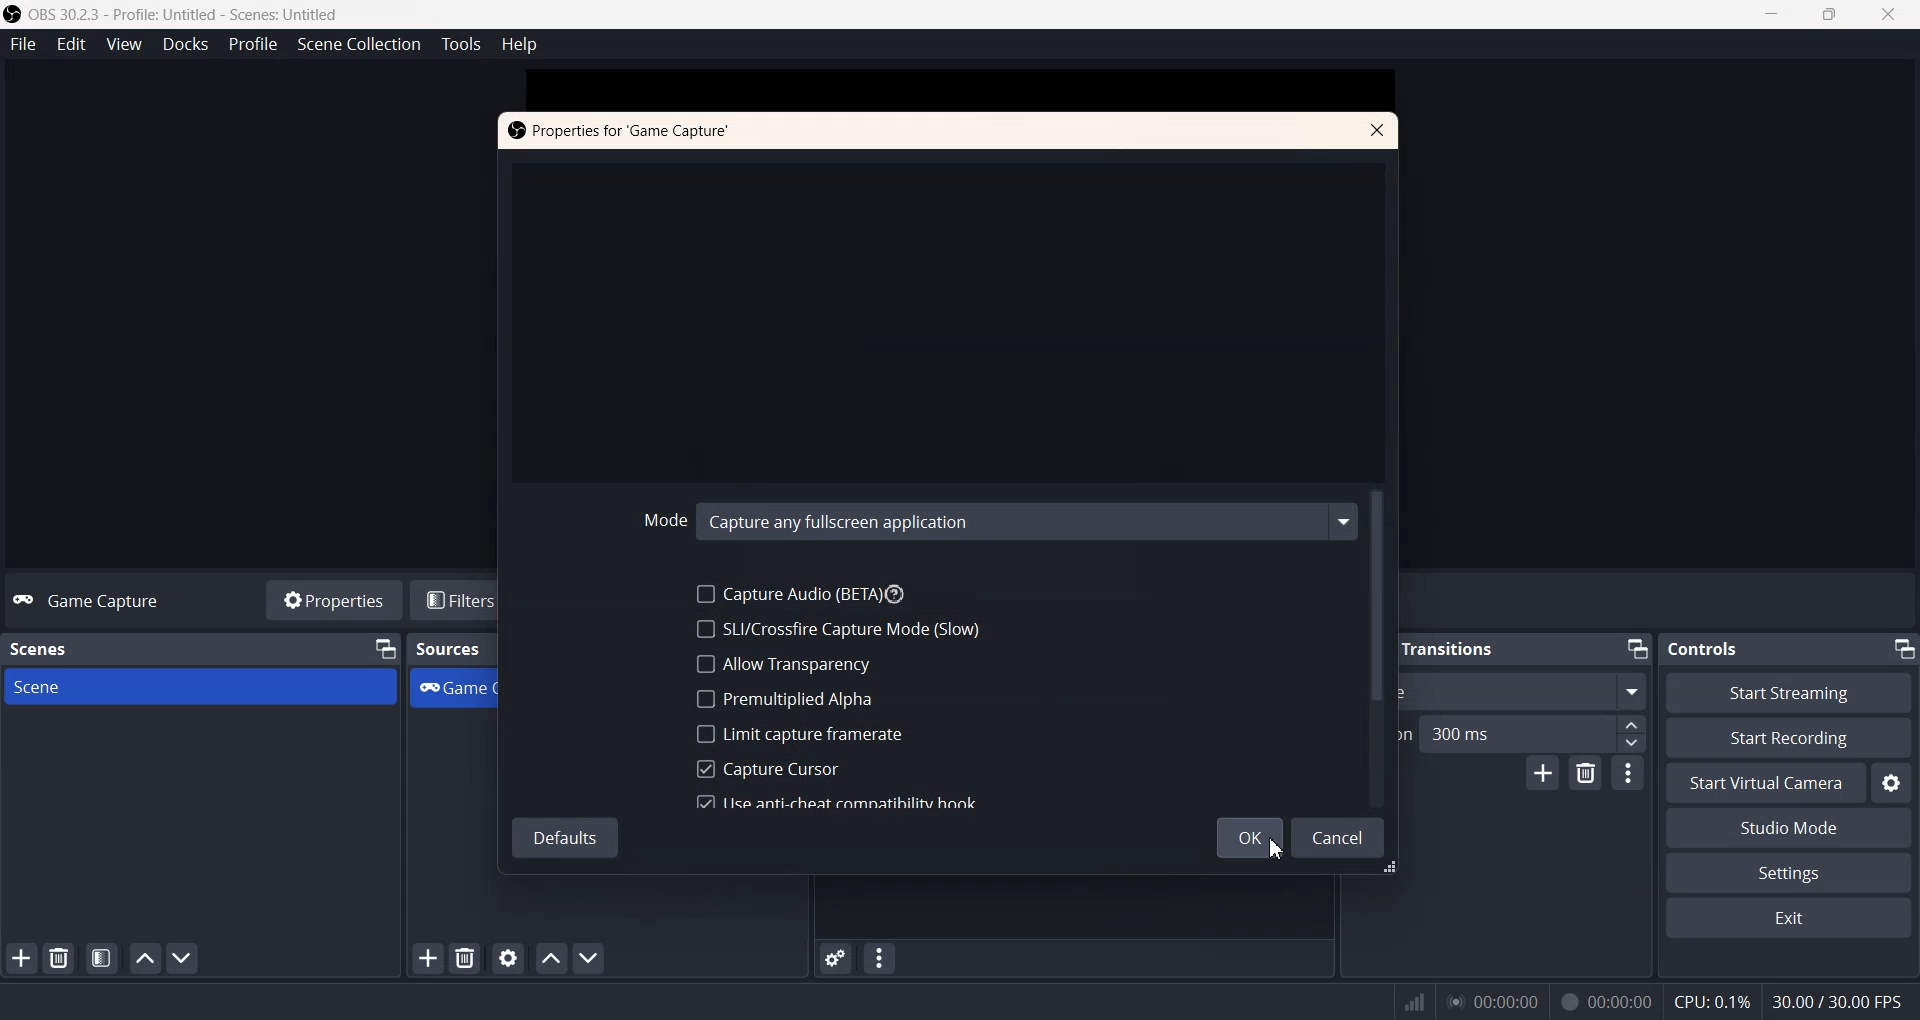 This screenshot has height=1020, width=1920. Describe the element at coordinates (1449, 646) in the screenshot. I see `Text` at that location.